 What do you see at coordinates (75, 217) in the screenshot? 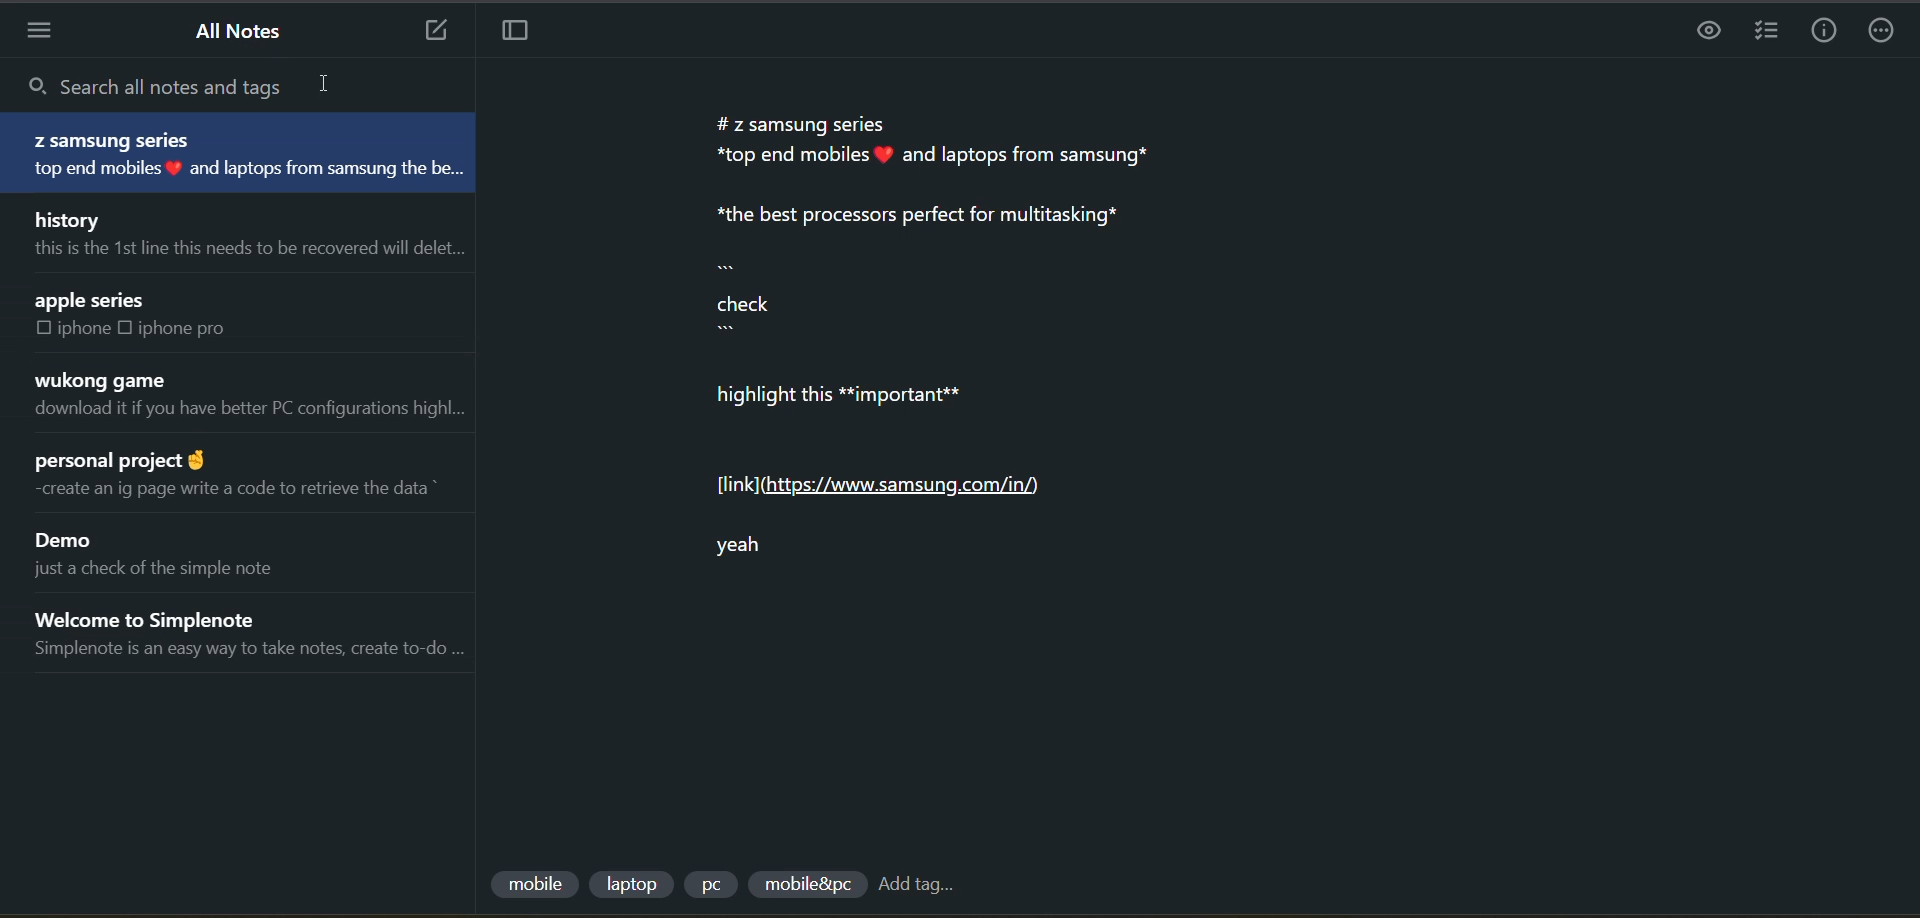
I see `history` at bounding box center [75, 217].